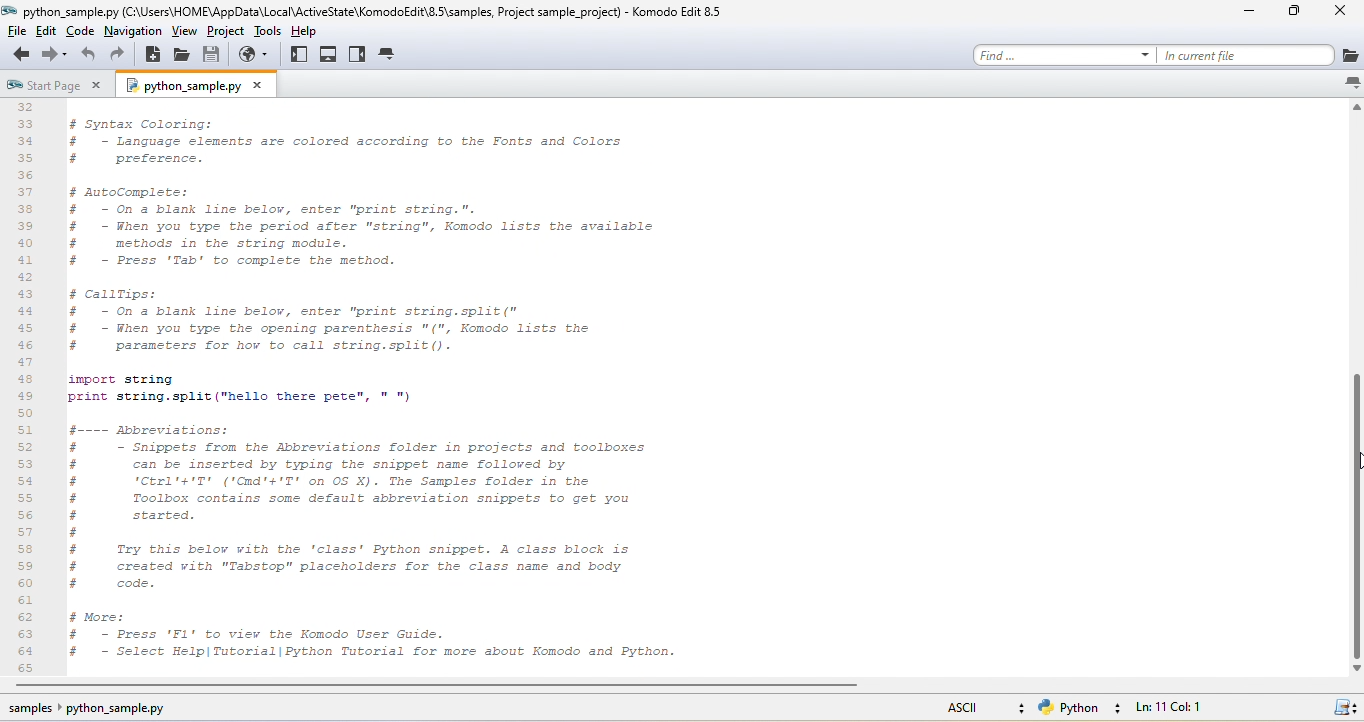 Image resolution: width=1364 pixels, height=722 pixels. What do you see at coordinates (267, 33) in the screenshot?
I see `tools` at bounding box center [267, 33].